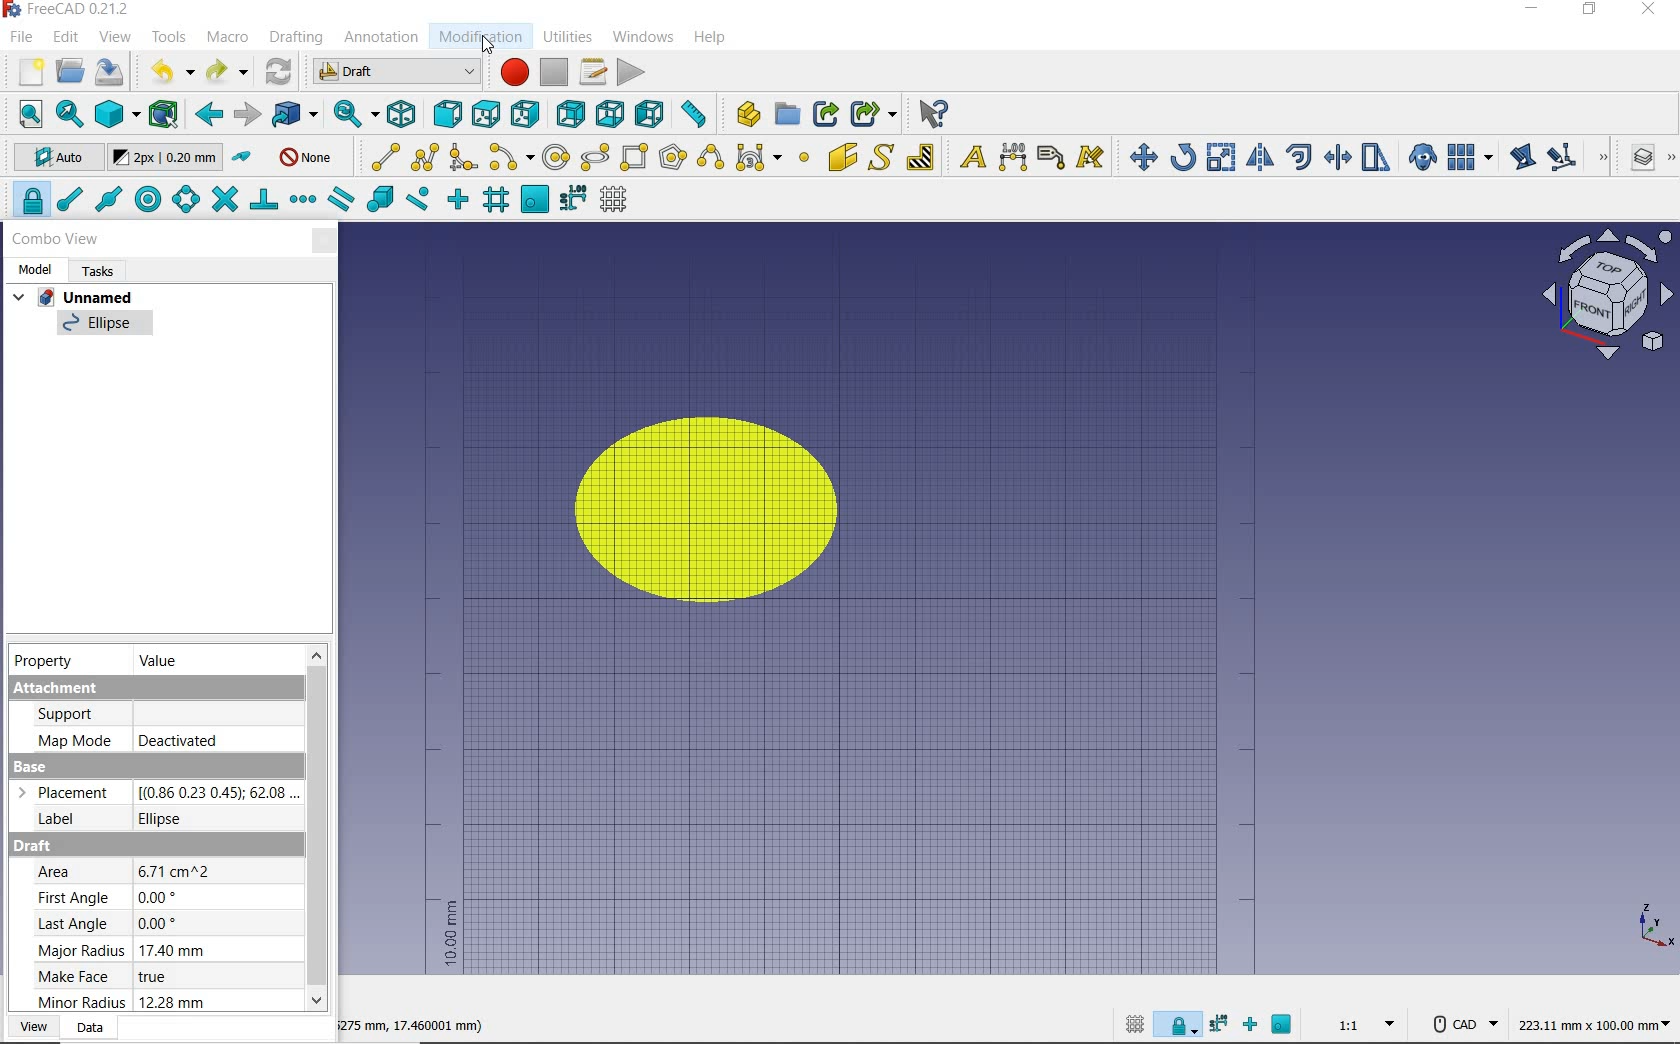 This screenshot has width=1680, height=1044. What do you see at coordinates (554, 72) in the screenshot?
I see `stop macro recording` at bounding box center [554, 72].